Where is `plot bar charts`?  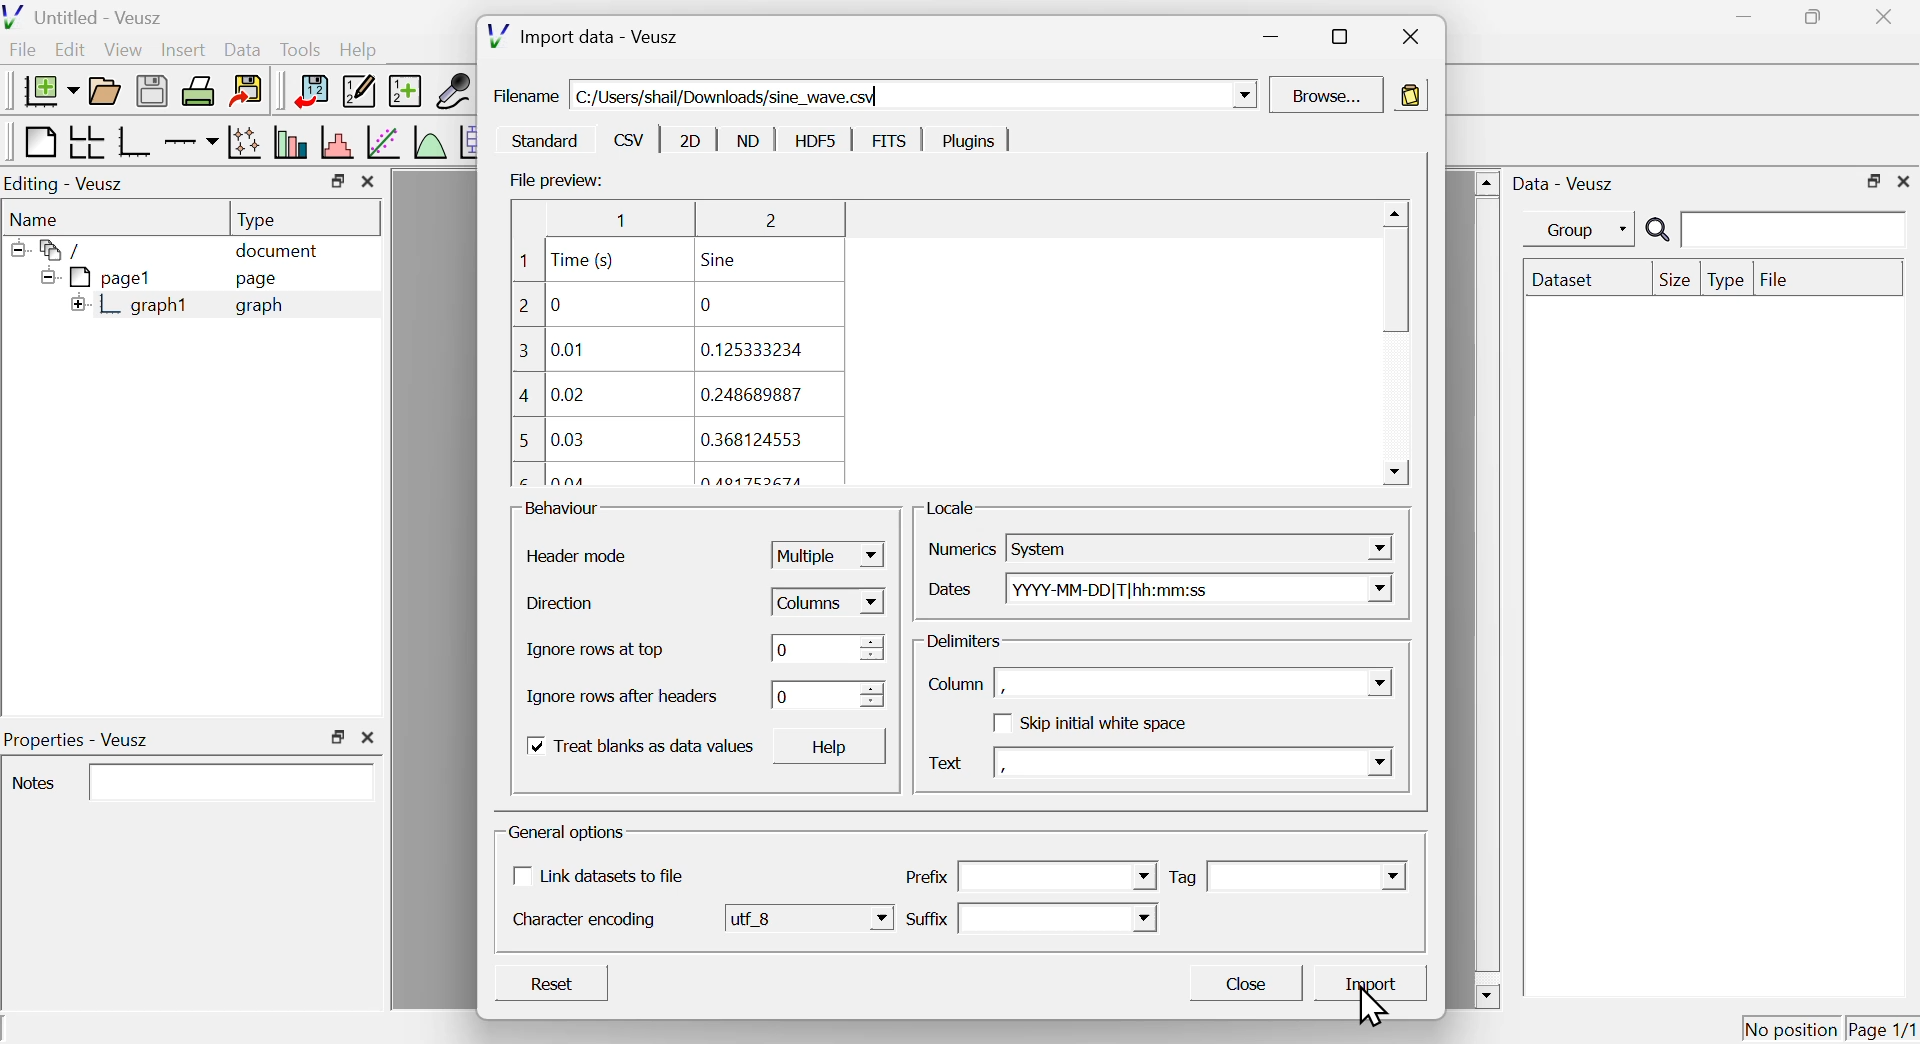 plot bar charts is located at coordinates (290, 144).